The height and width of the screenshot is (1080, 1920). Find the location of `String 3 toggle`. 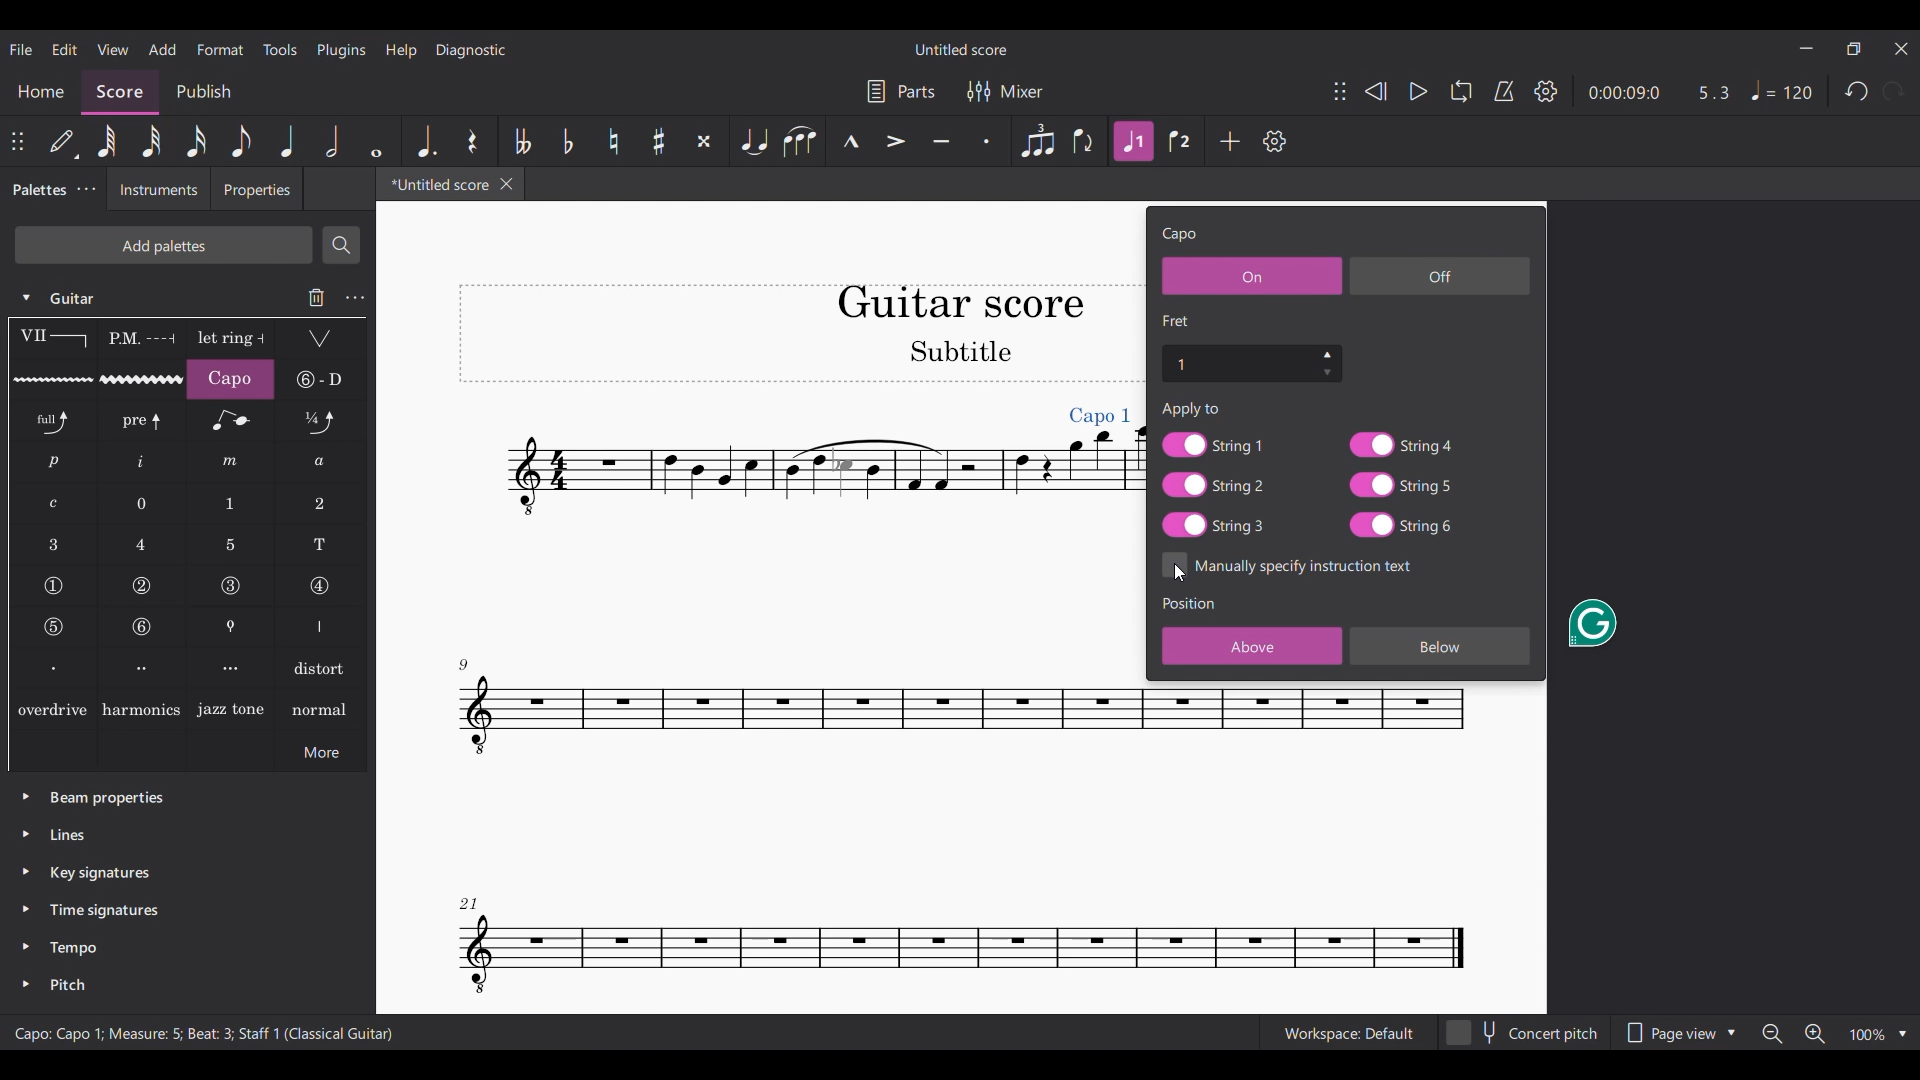

String 3 toggle is located at coordinates (1213, 525).